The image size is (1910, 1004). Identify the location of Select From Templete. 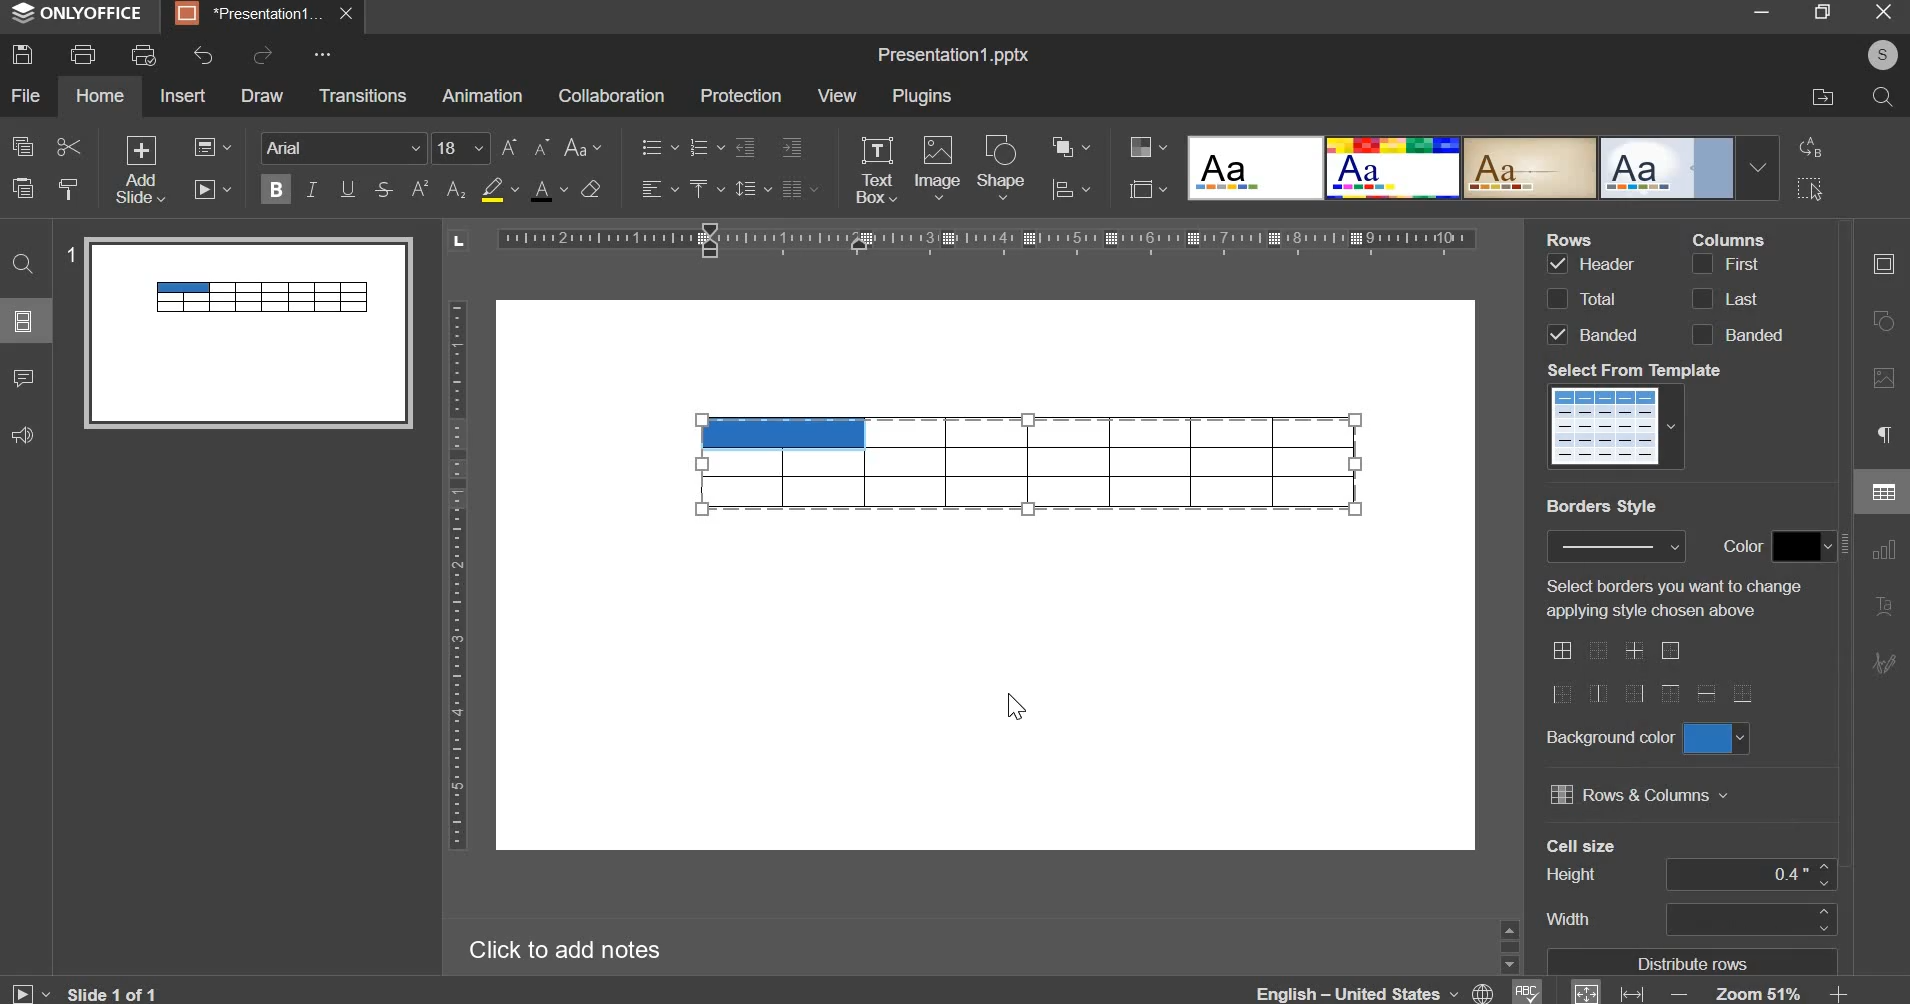
(1637, 370).